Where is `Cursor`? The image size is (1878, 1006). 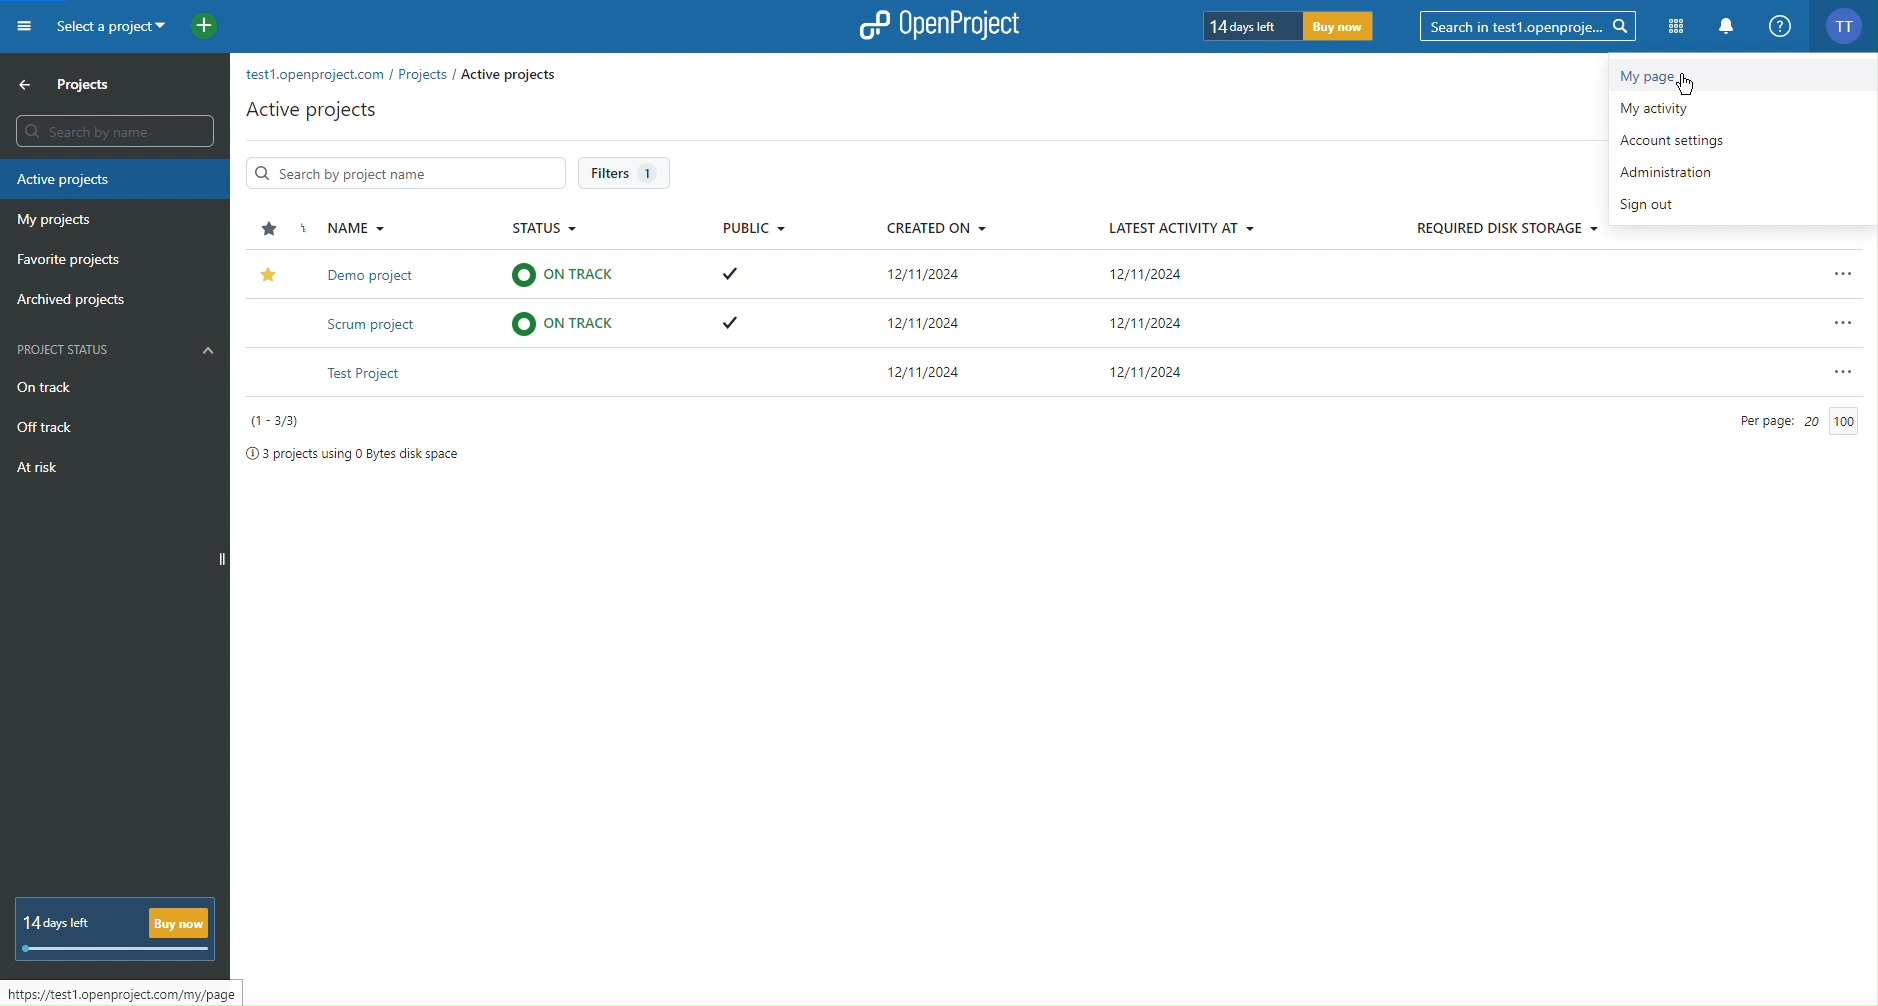
Cursor is located at coordinates (1690, 88).